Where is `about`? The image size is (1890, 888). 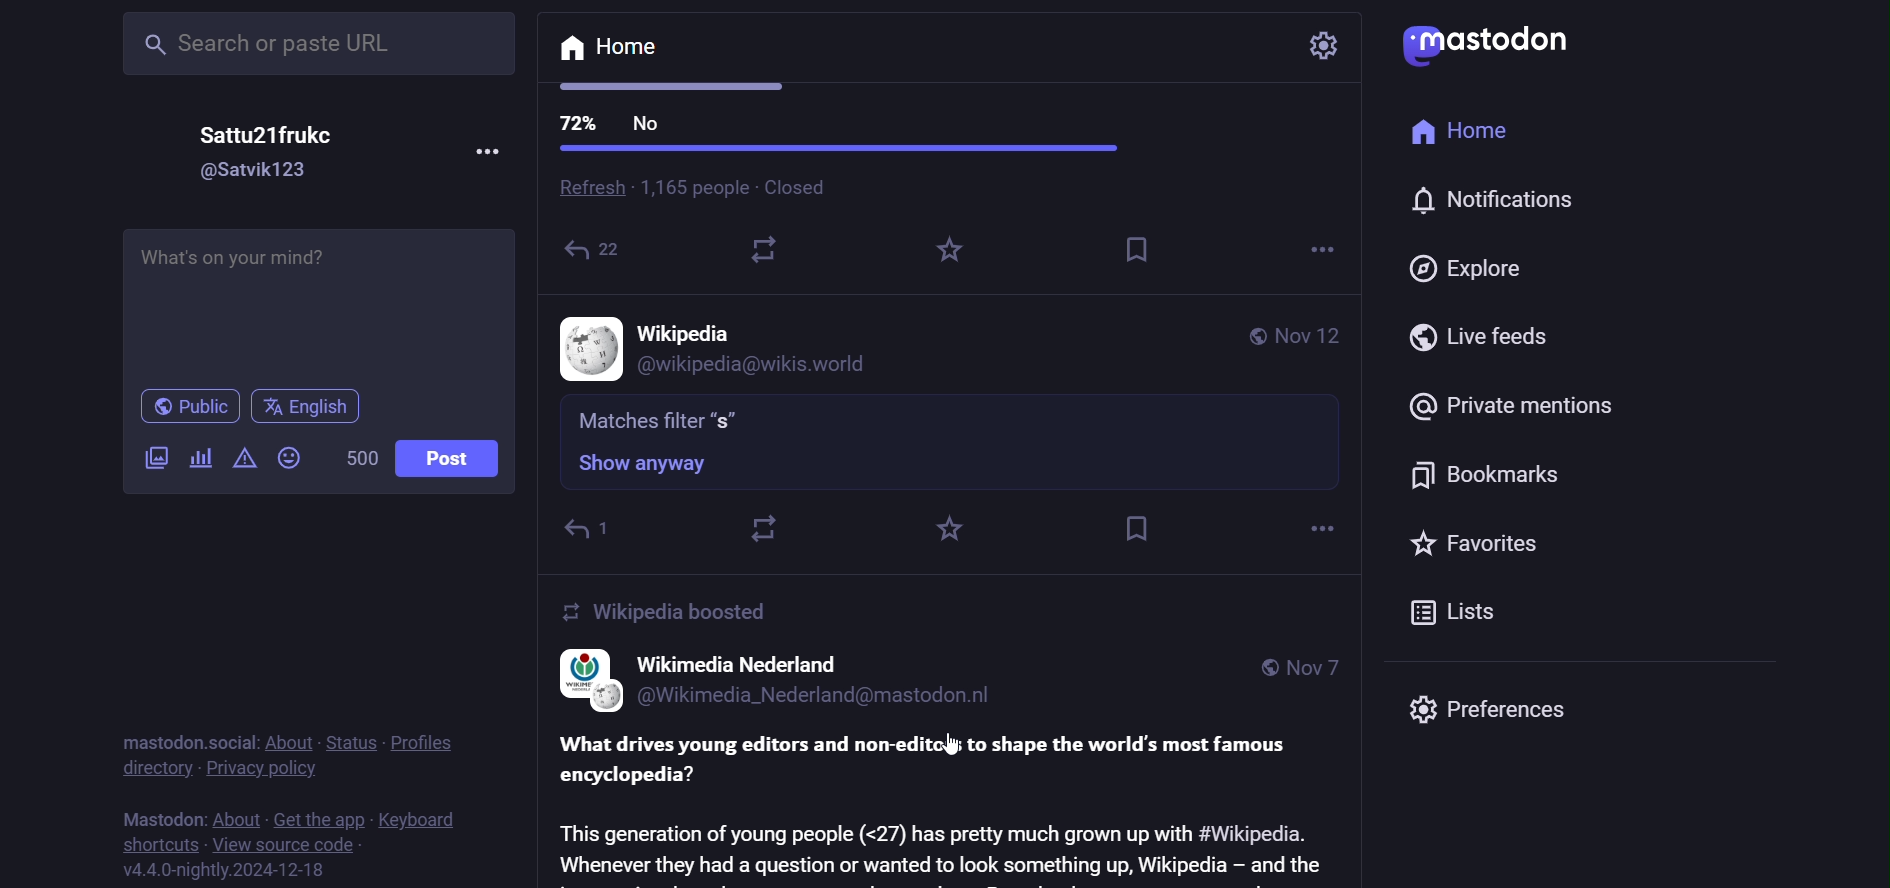
about is located at coordinates (287, 737).